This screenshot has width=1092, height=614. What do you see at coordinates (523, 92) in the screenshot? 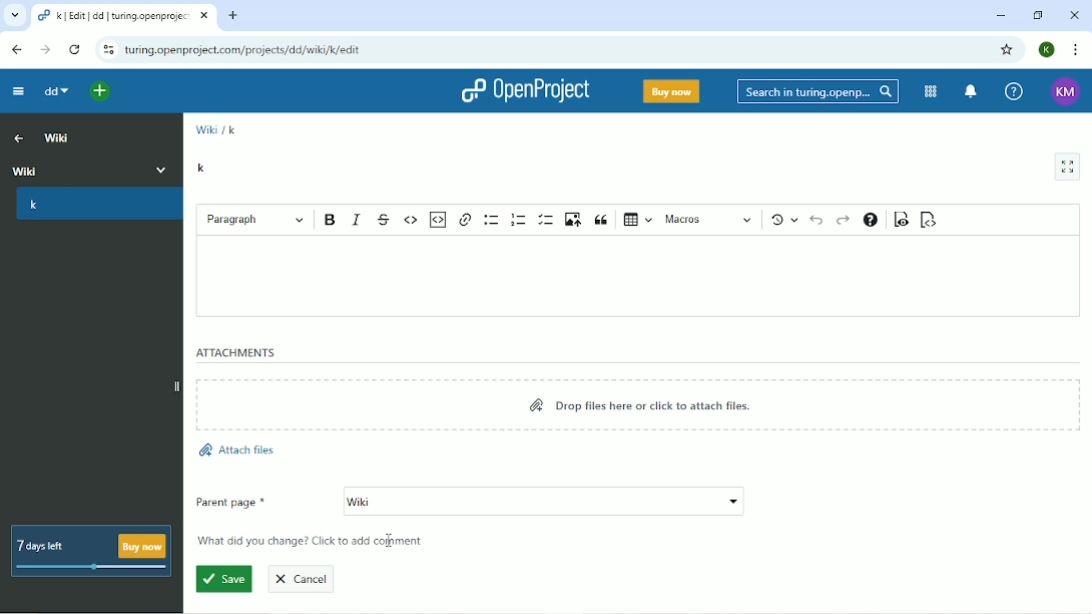
I see `OpenProject` at bounding box center [523, 92].